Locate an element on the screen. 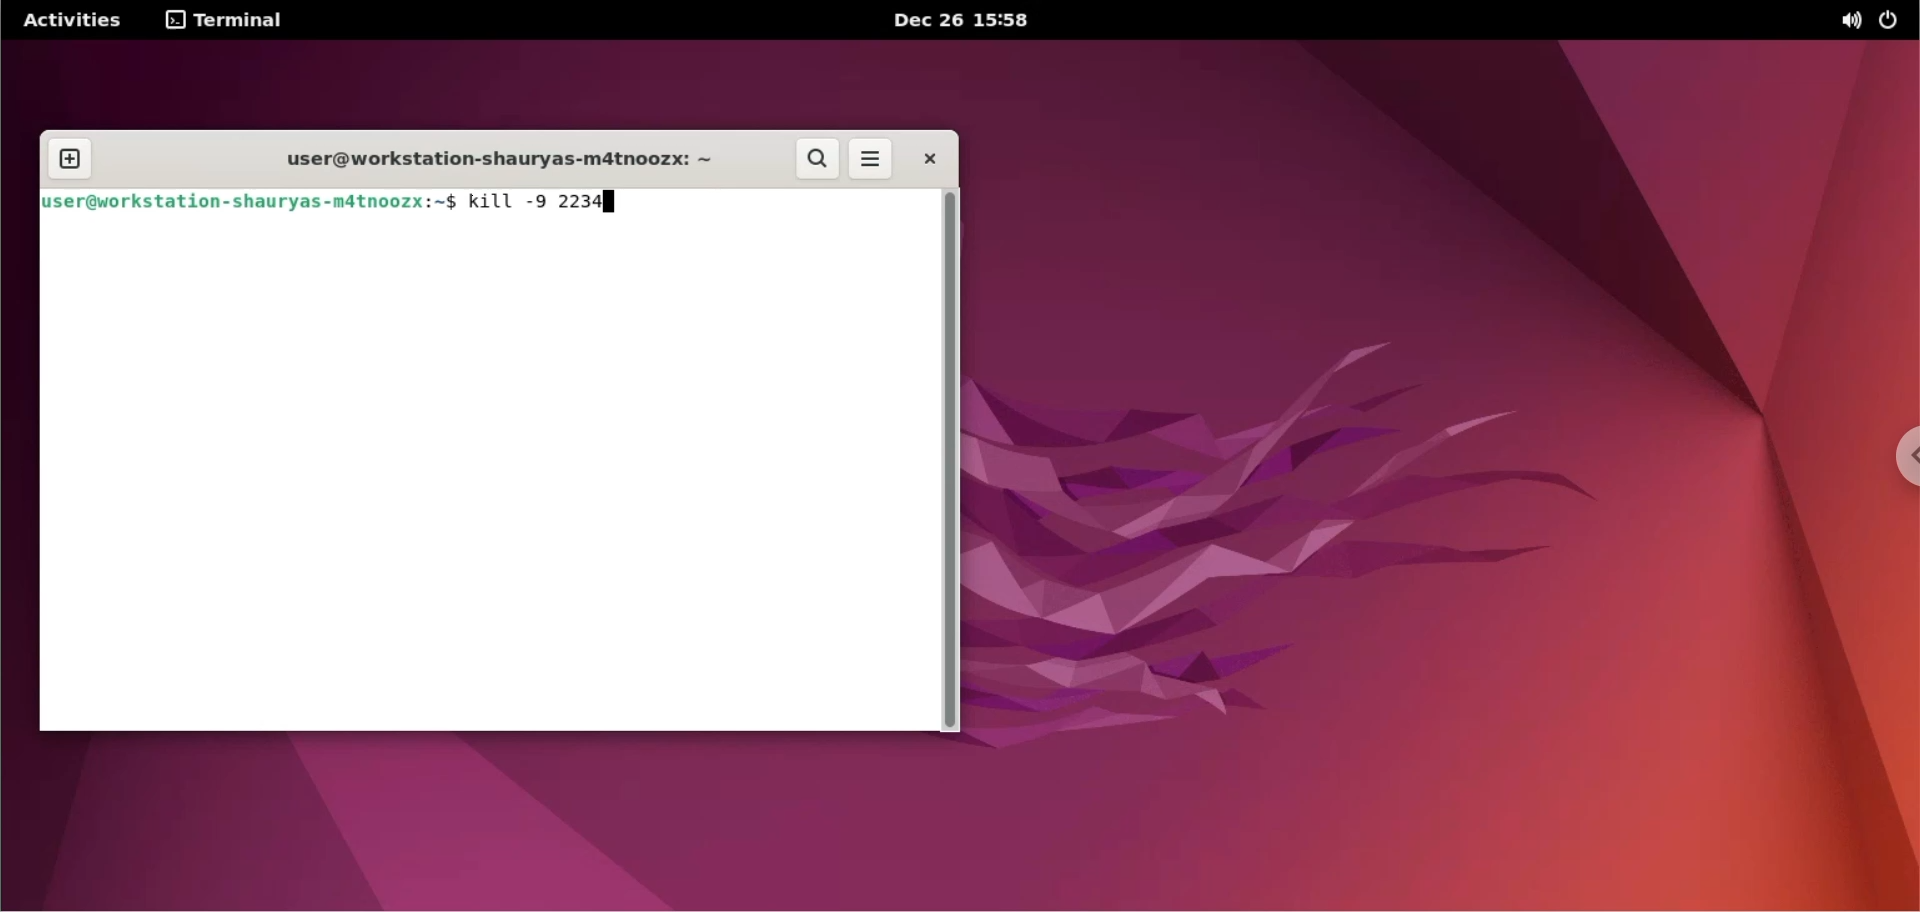  new tab is located at coordinates (67, 161).